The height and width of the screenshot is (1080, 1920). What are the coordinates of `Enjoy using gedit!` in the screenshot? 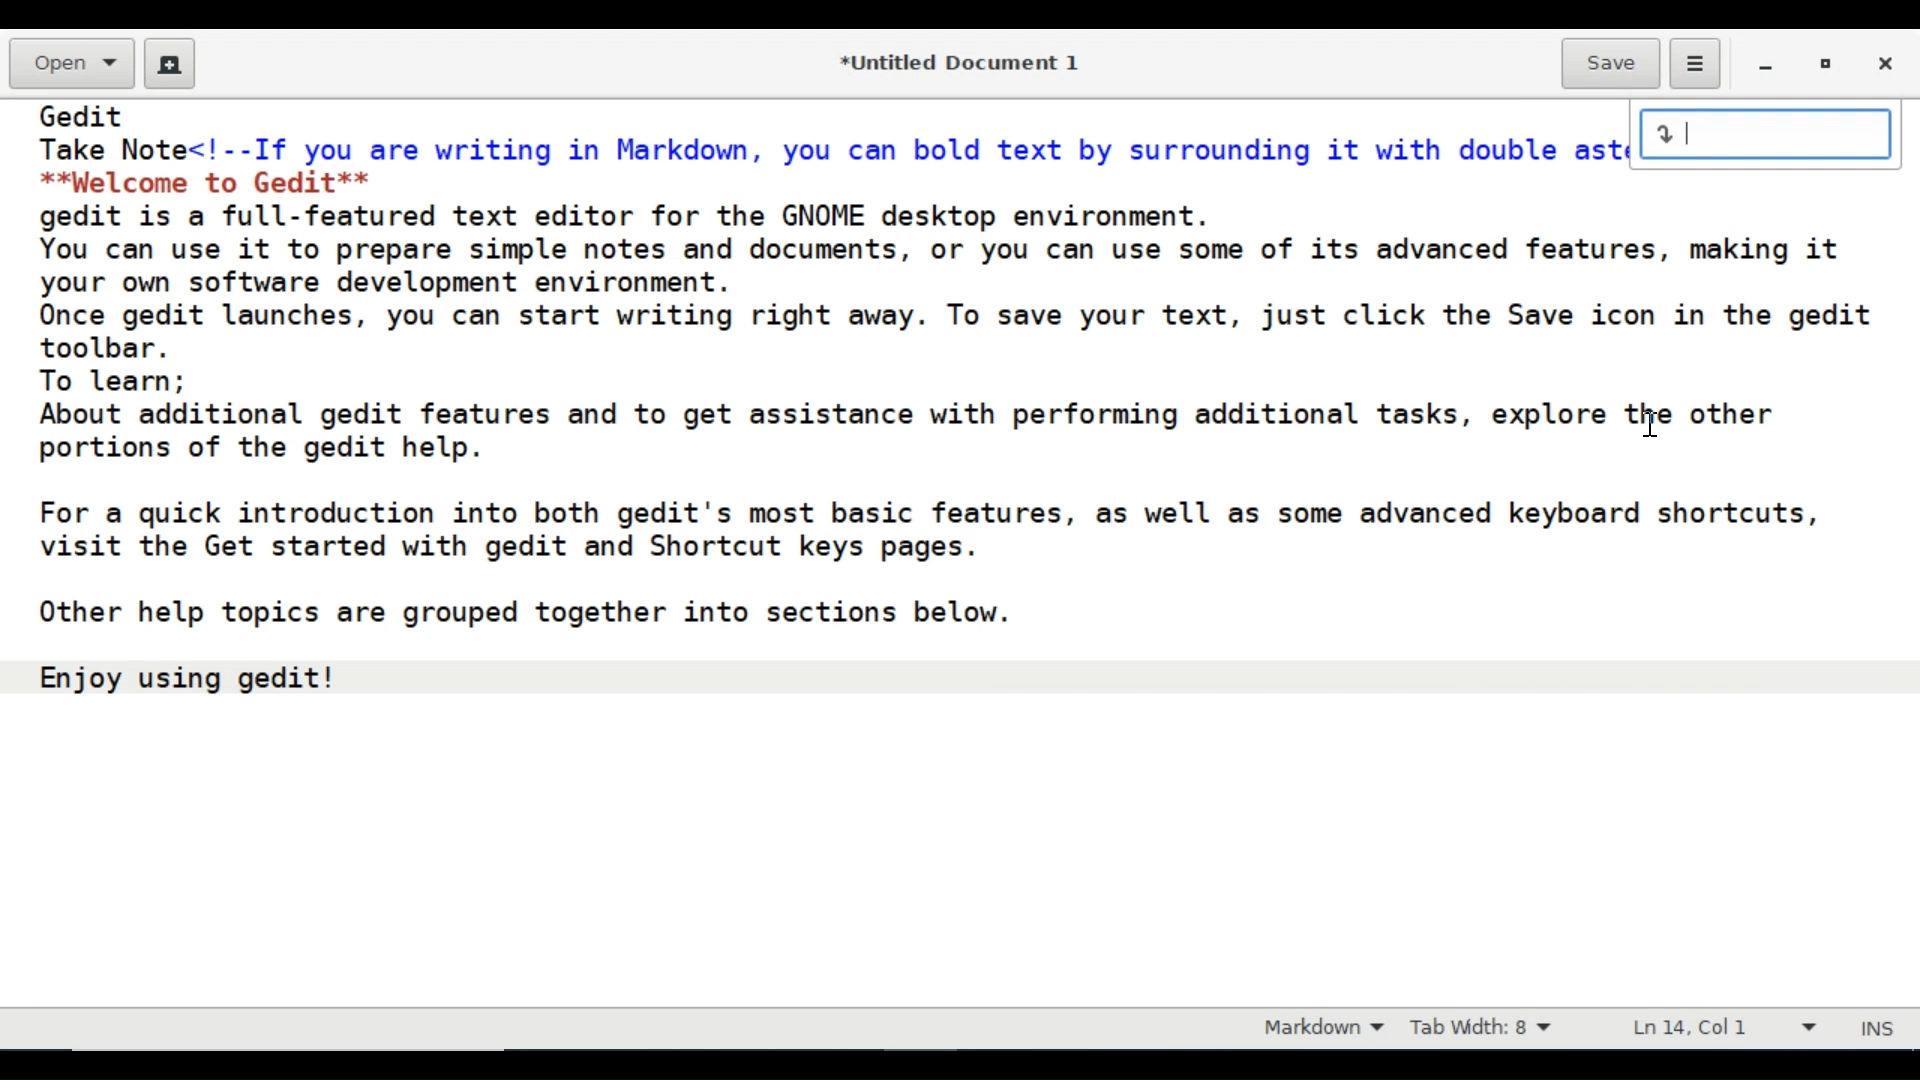 It's located at (189, 677).